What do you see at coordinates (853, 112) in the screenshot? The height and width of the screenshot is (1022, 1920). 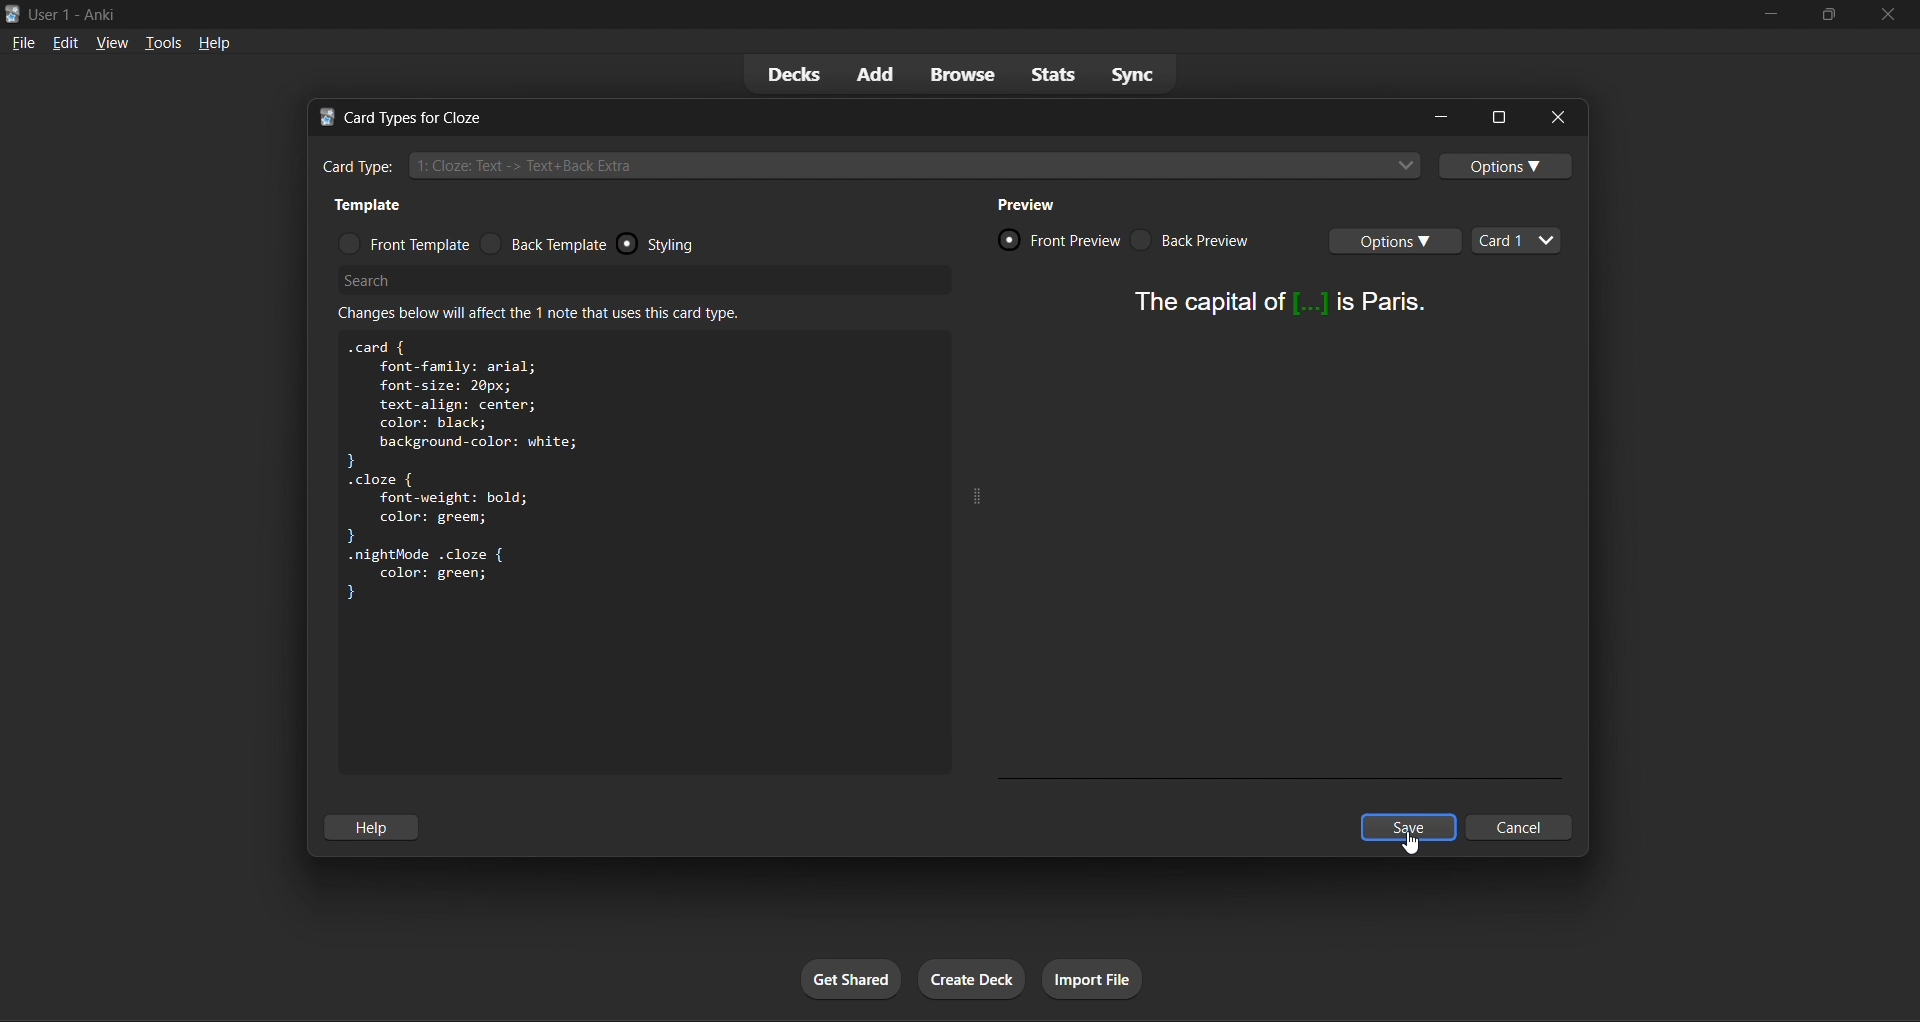 I see `title bar` at bounding box center [853, 112].